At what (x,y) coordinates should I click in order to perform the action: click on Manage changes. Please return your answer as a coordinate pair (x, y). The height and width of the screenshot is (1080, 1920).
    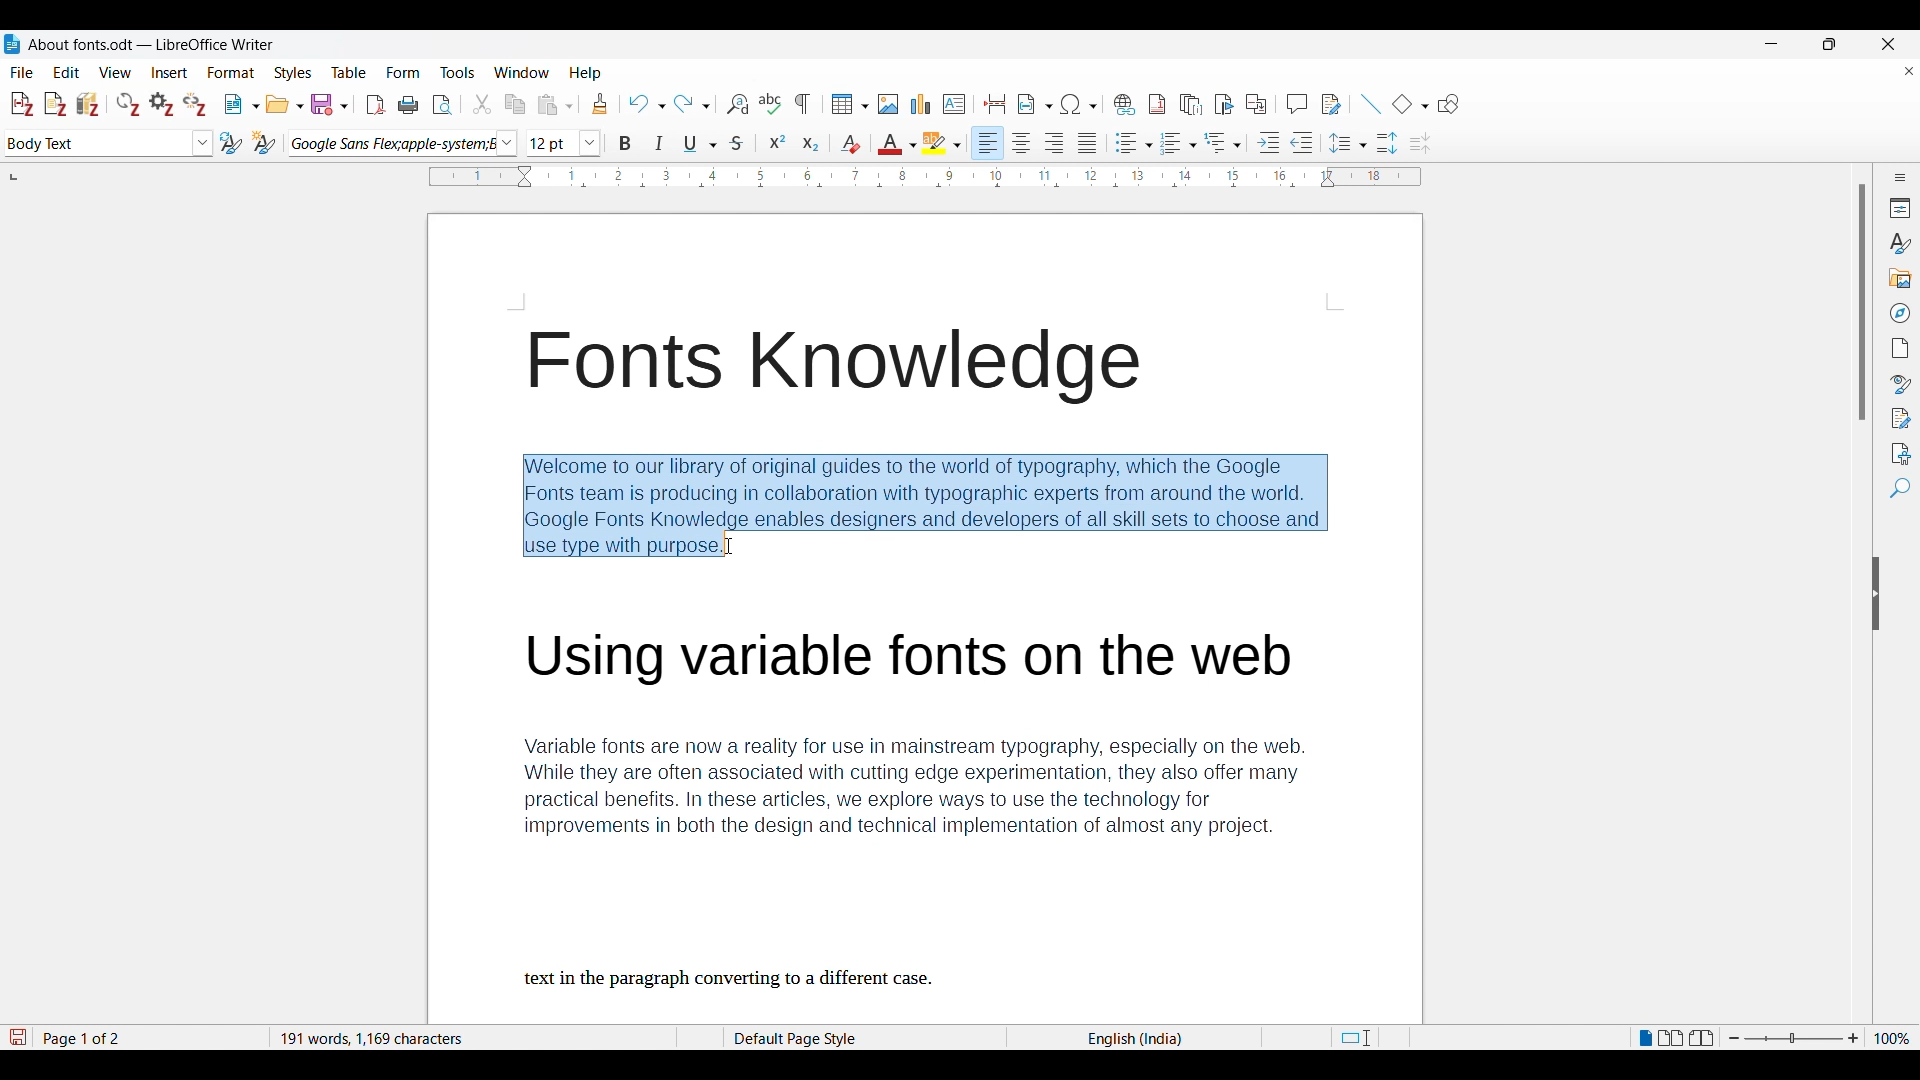
    Looking at the image, I should click on (1901, 419).